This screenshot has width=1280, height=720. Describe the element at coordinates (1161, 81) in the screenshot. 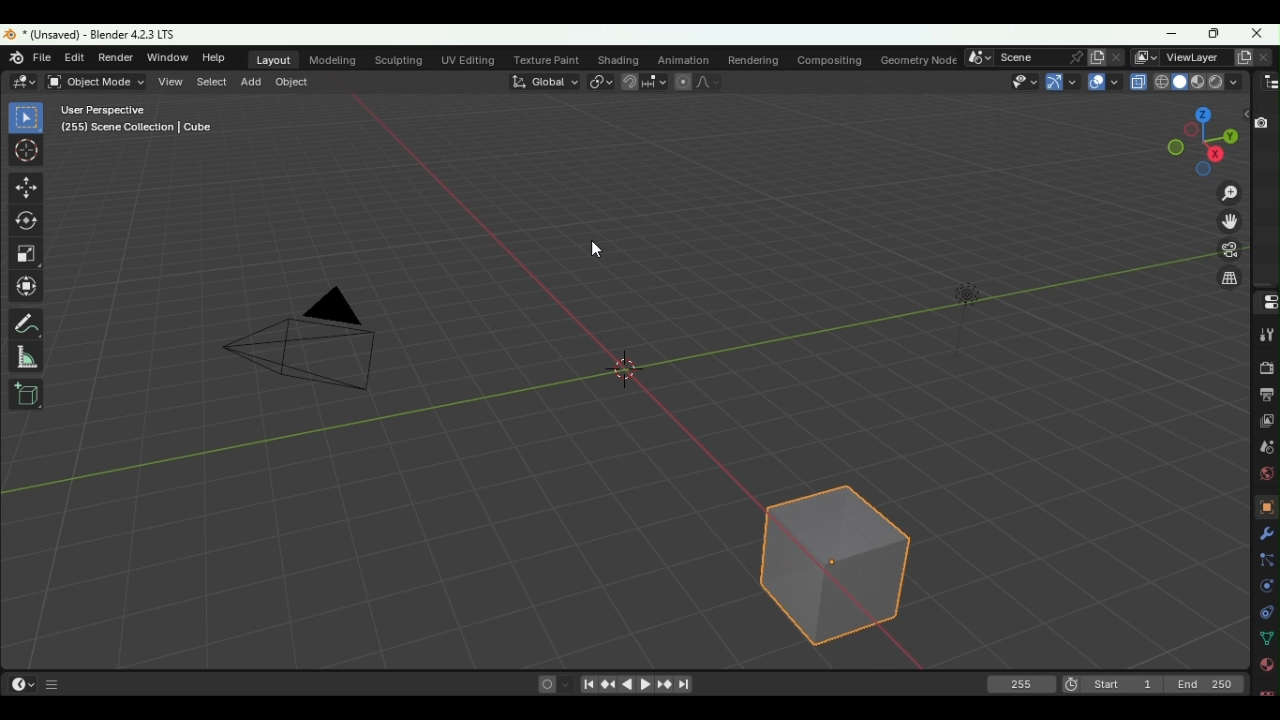

I see `Viewport shading: Wireframe` at that location.